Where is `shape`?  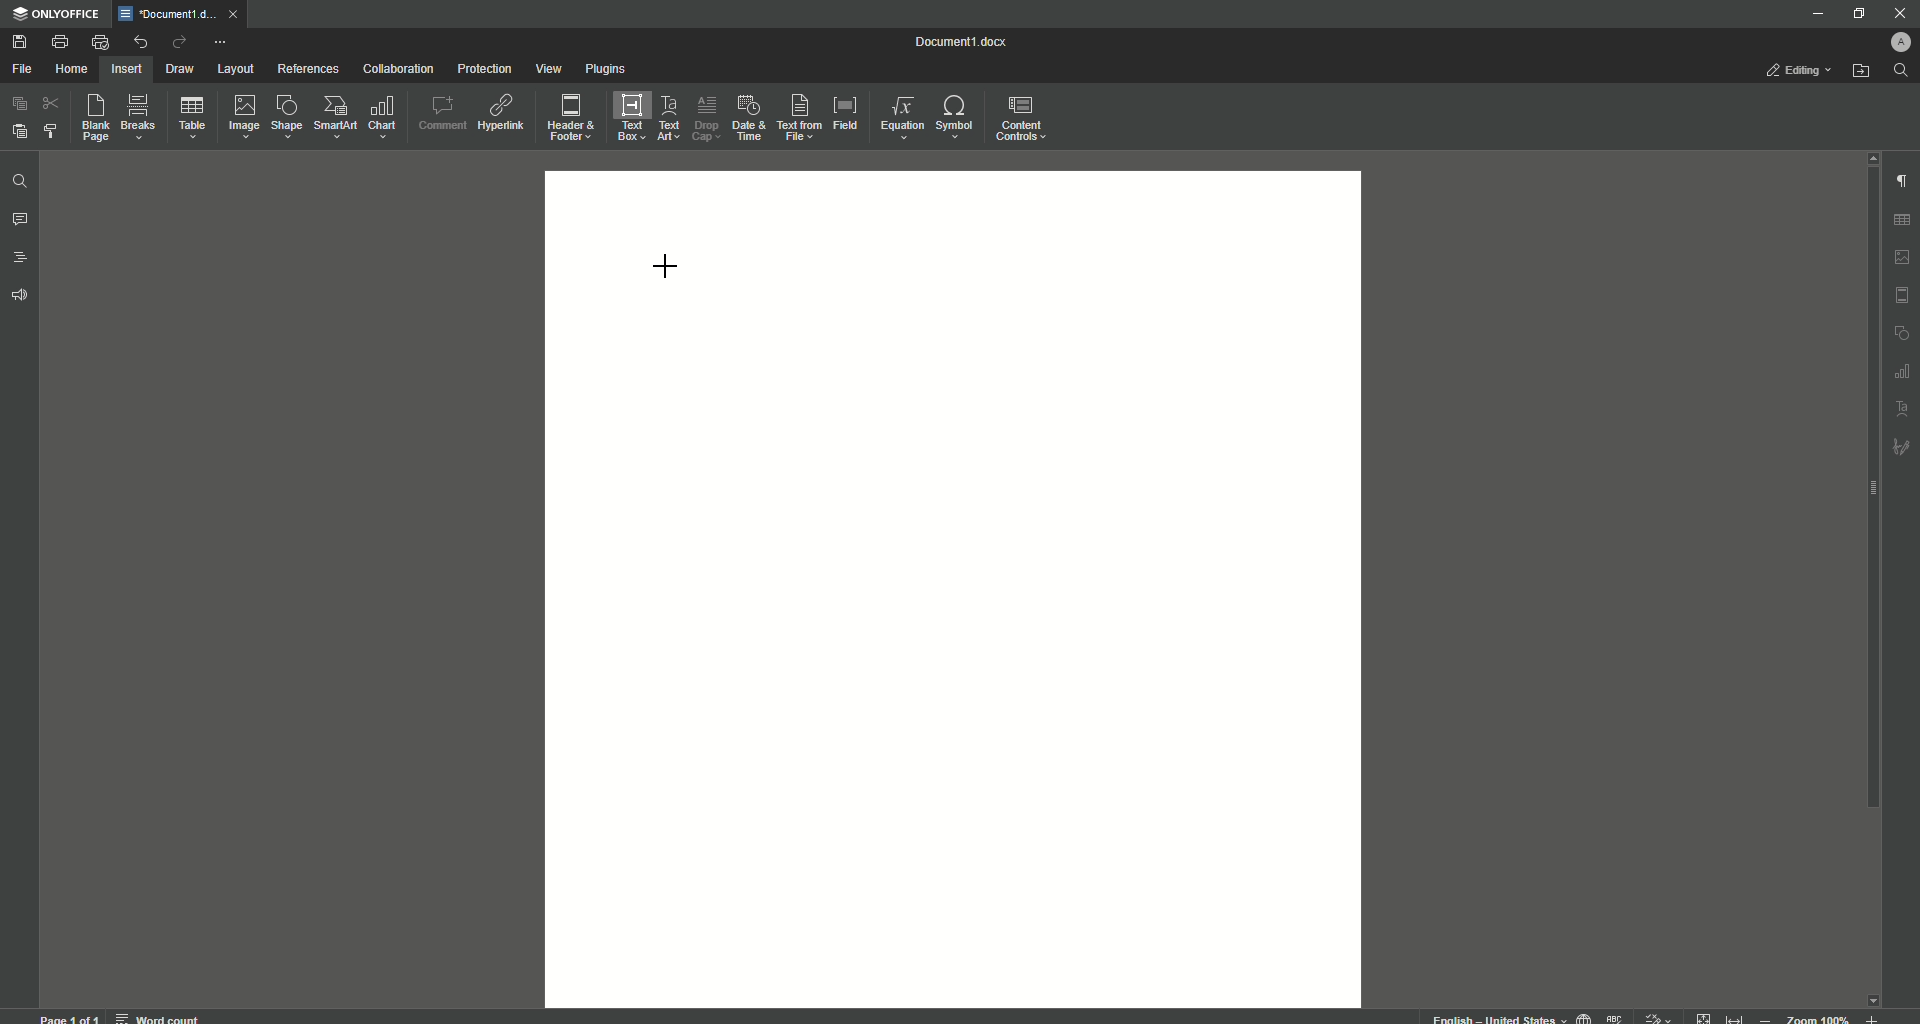 shape is located at coordinates (1902, 334).